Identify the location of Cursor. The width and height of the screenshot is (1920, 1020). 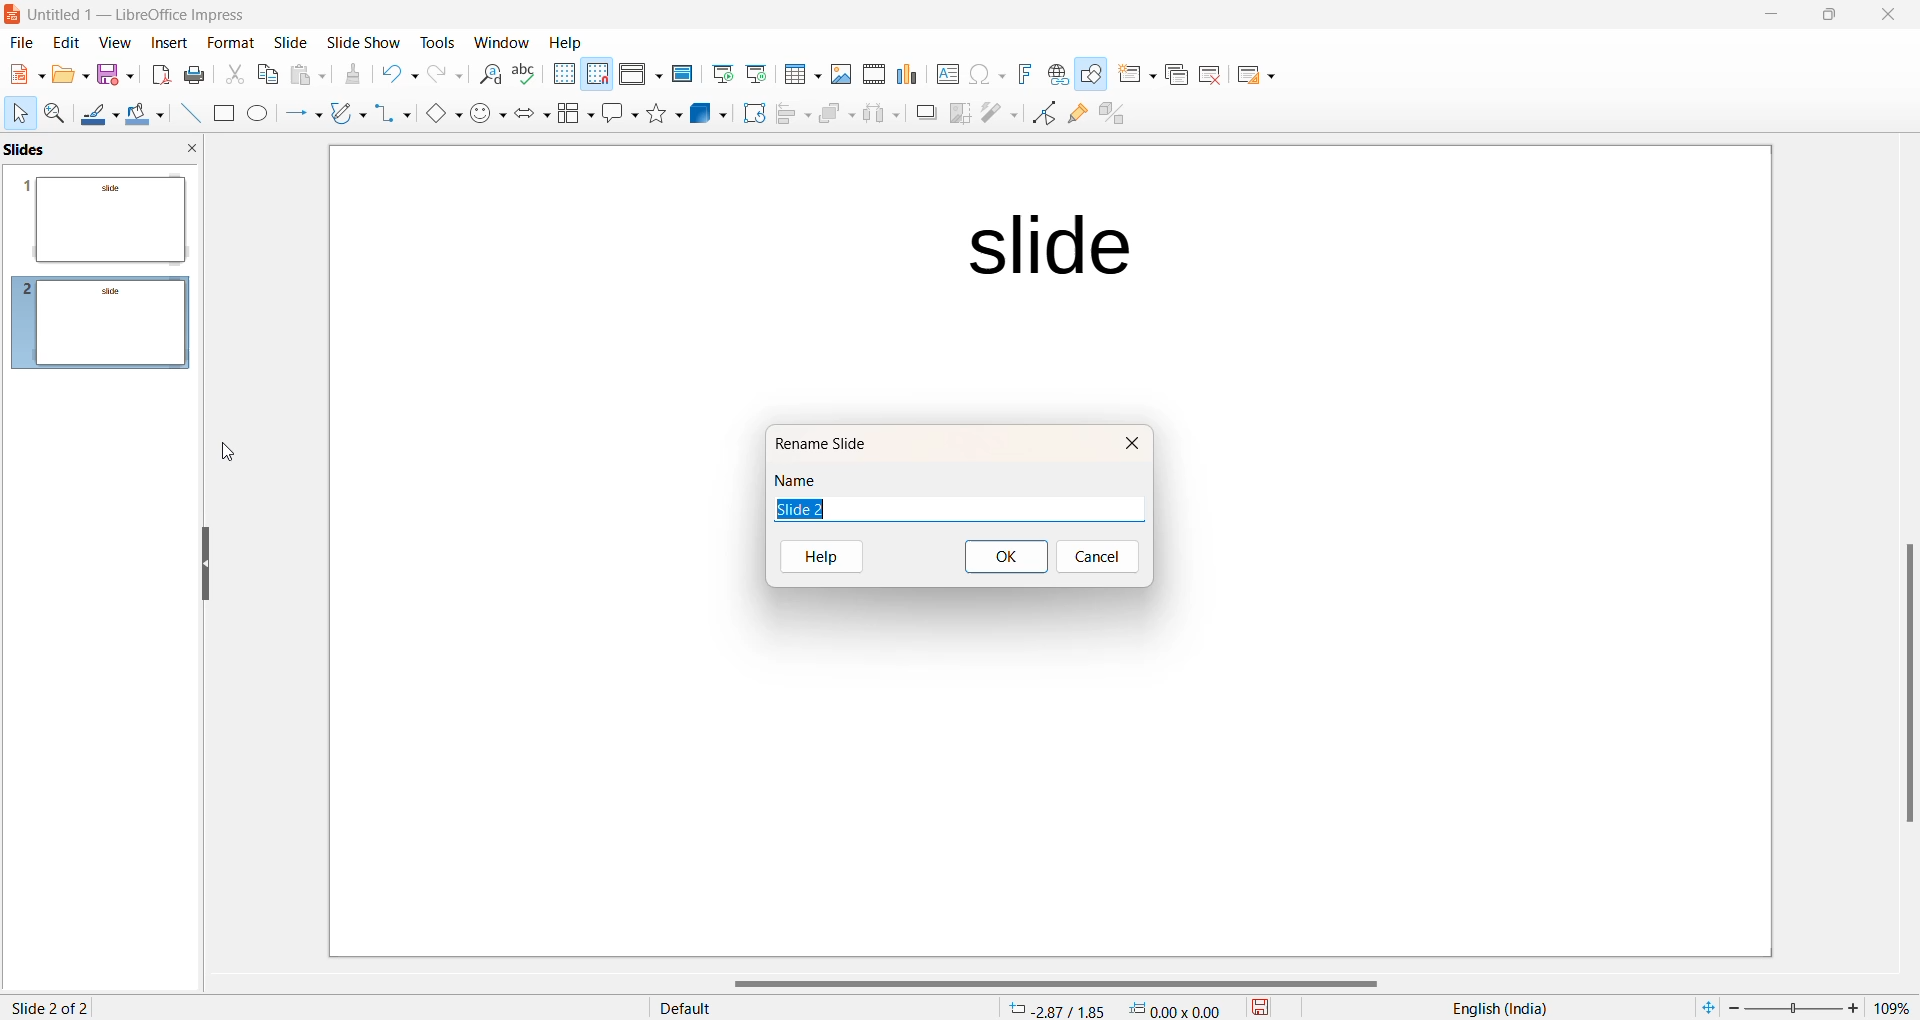
(20, 113).